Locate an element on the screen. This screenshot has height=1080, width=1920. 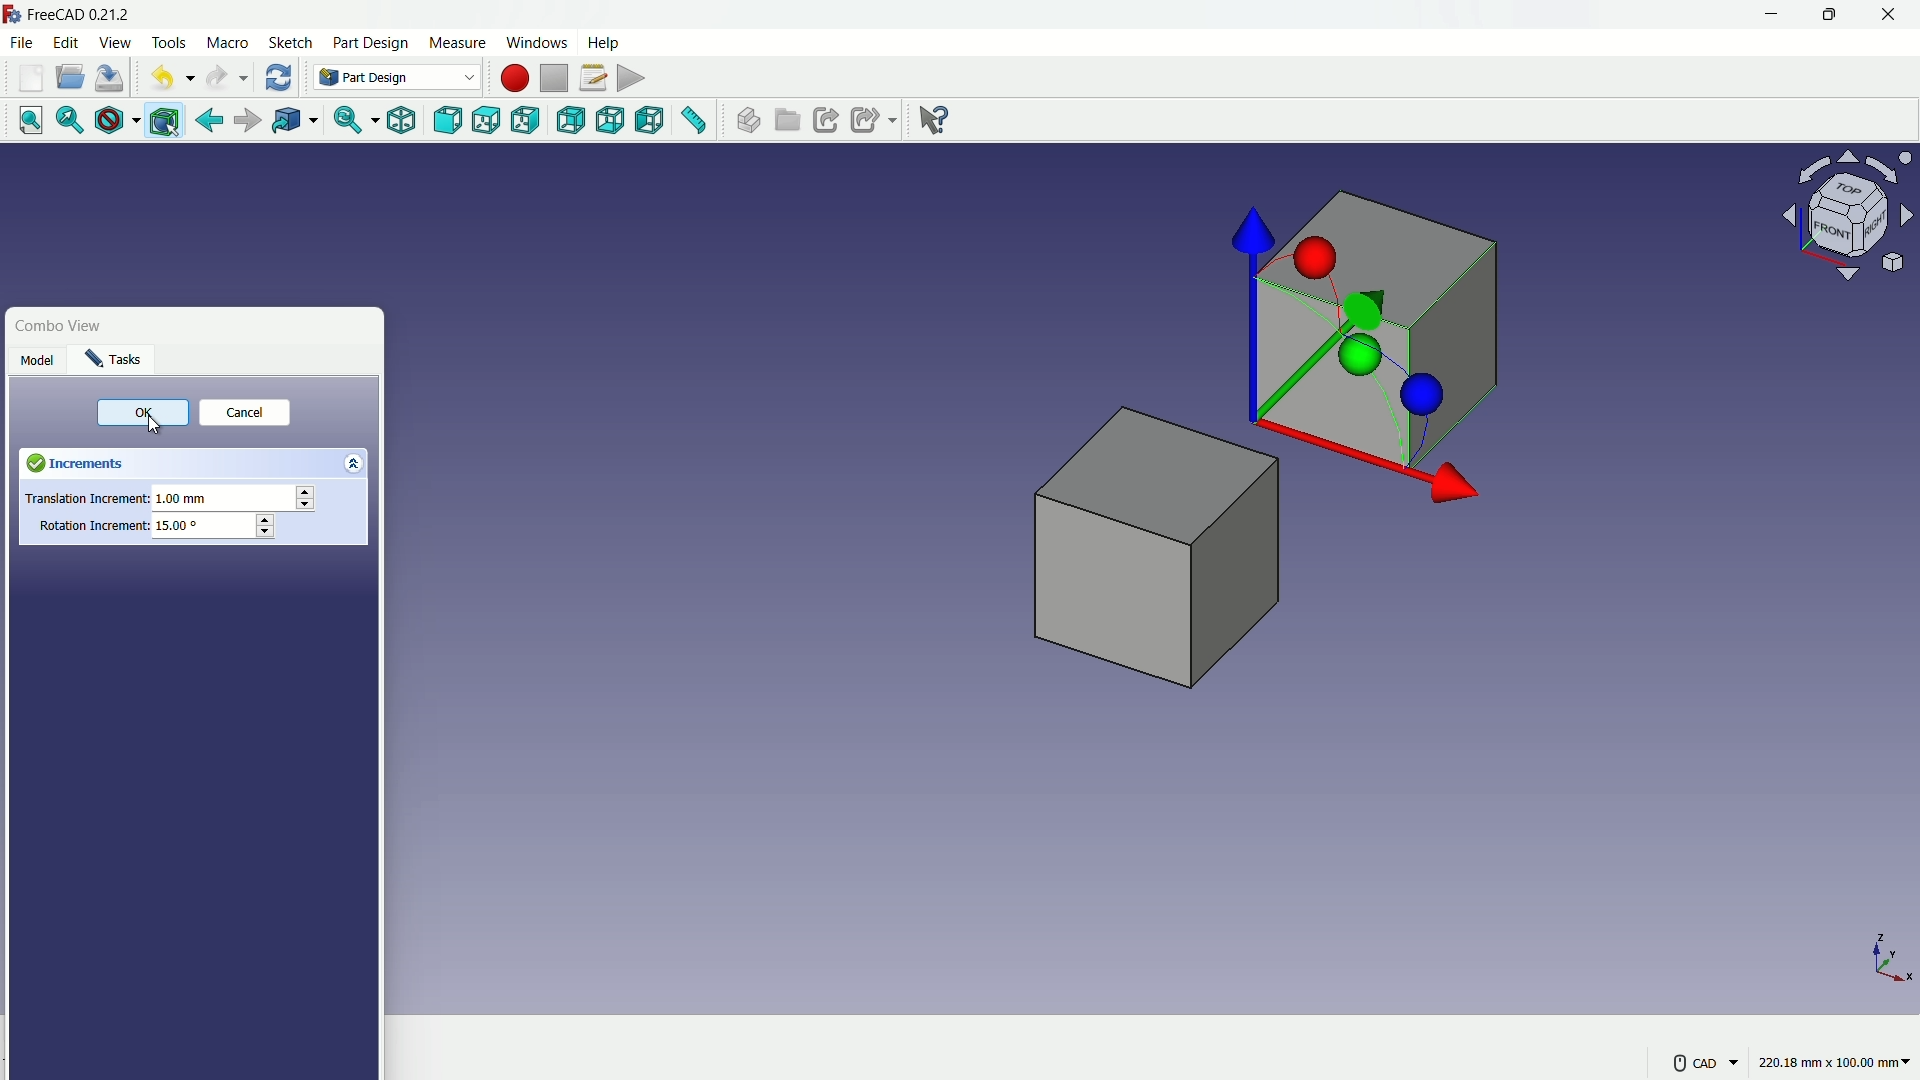
axis is located at coordinates (1892, 957).